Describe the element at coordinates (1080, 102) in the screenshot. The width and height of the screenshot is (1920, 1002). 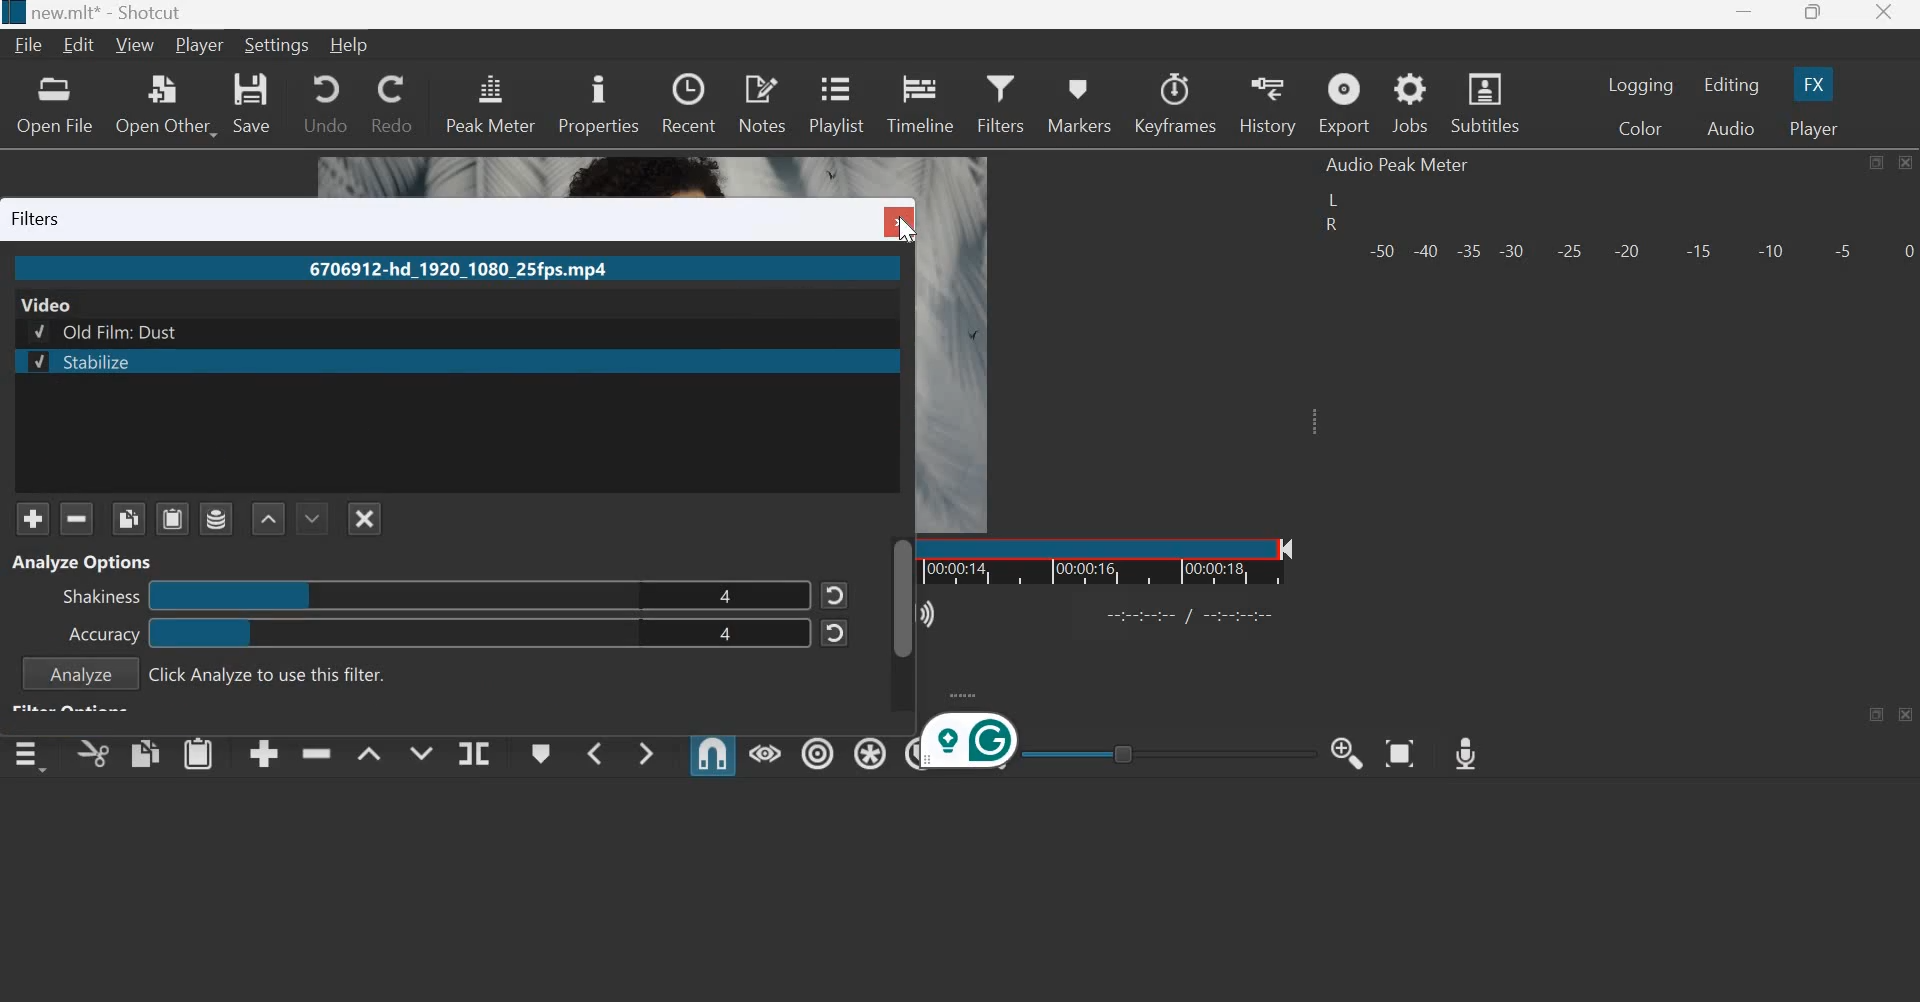
I see `Markers` at that location.